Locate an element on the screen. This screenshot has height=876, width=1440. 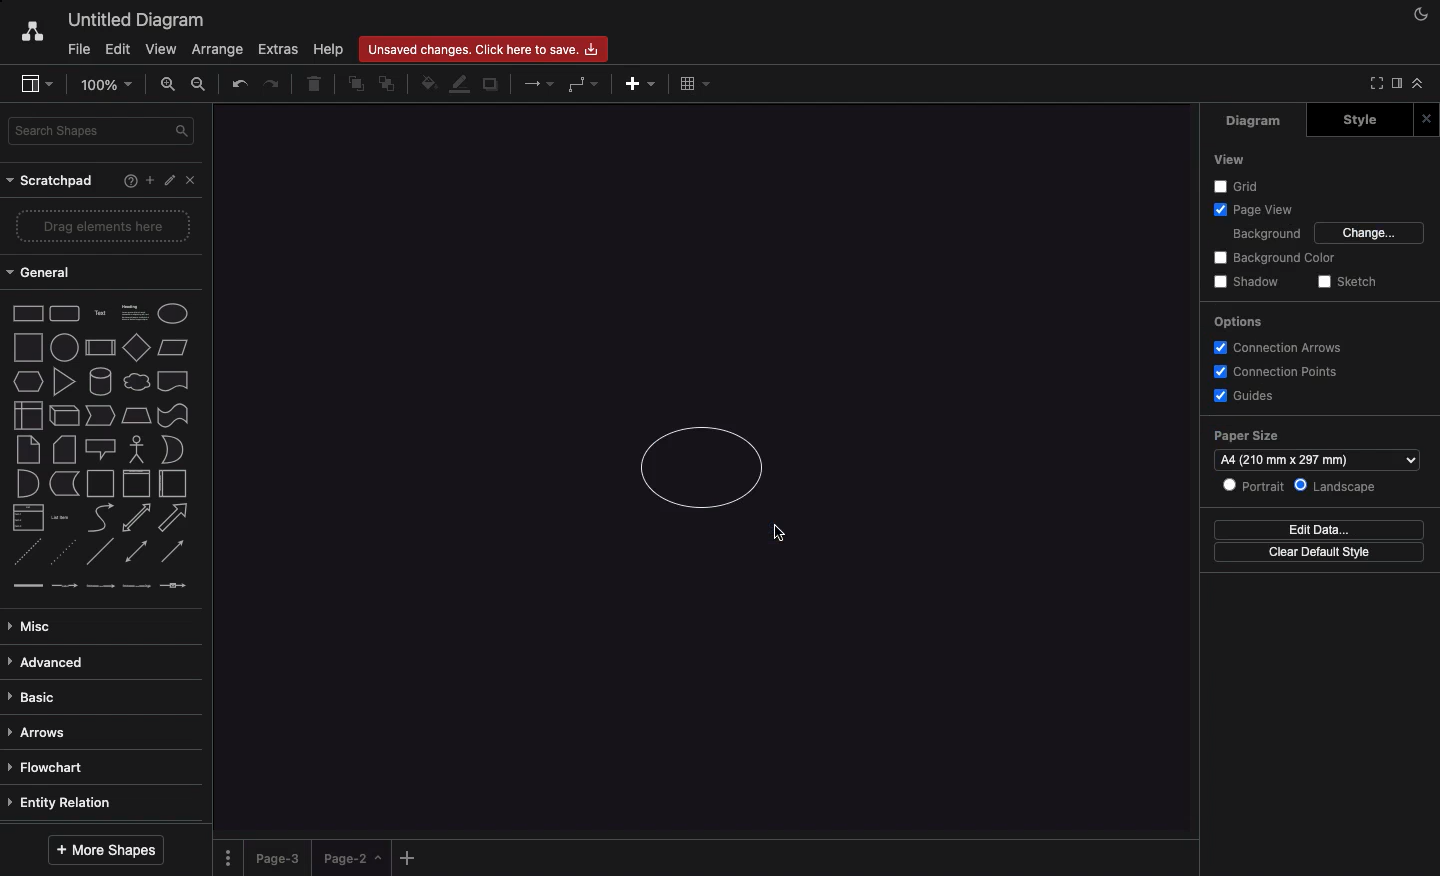
Style is located at coordinates (1355, 121).